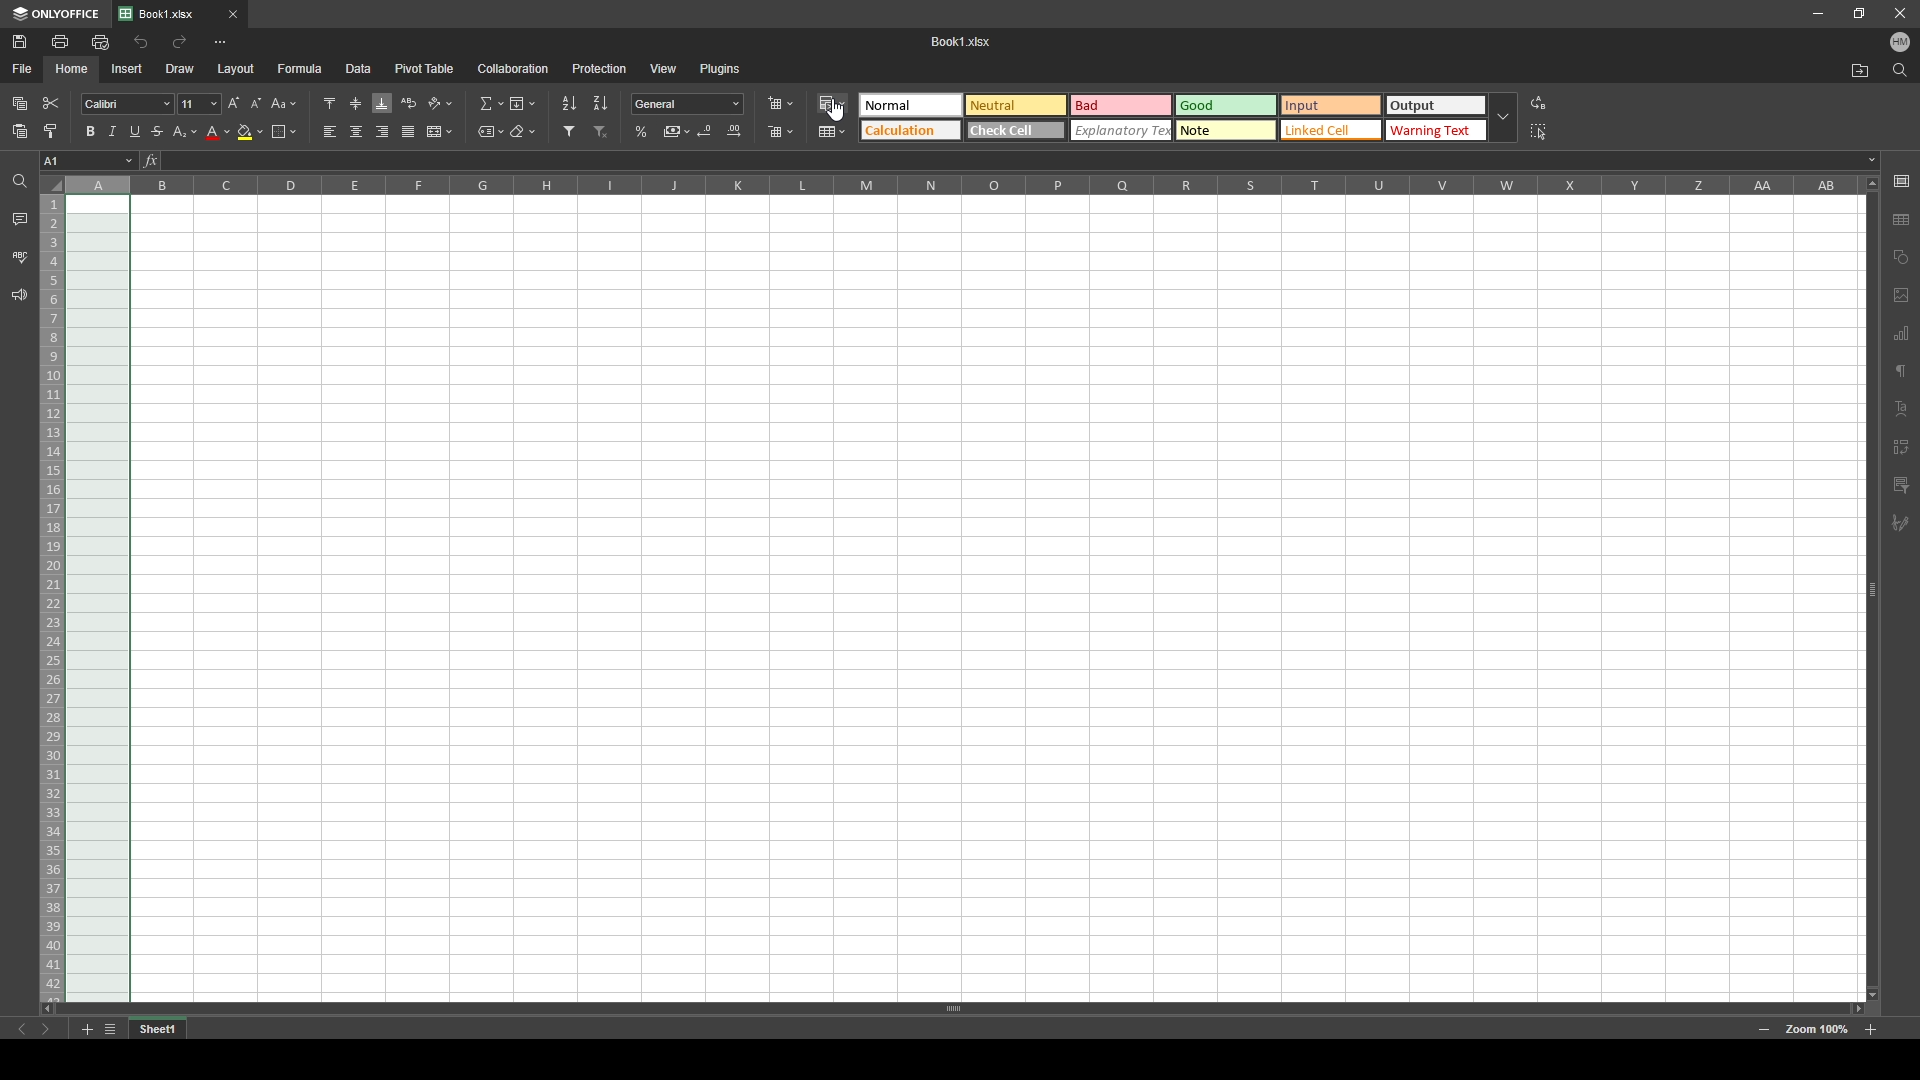 The height and width of the screenshot is (1080, 1920). What do you see at coordinates (601, 102) in the screenshot?
I see `sort descending` at bounding box center [601, 102].